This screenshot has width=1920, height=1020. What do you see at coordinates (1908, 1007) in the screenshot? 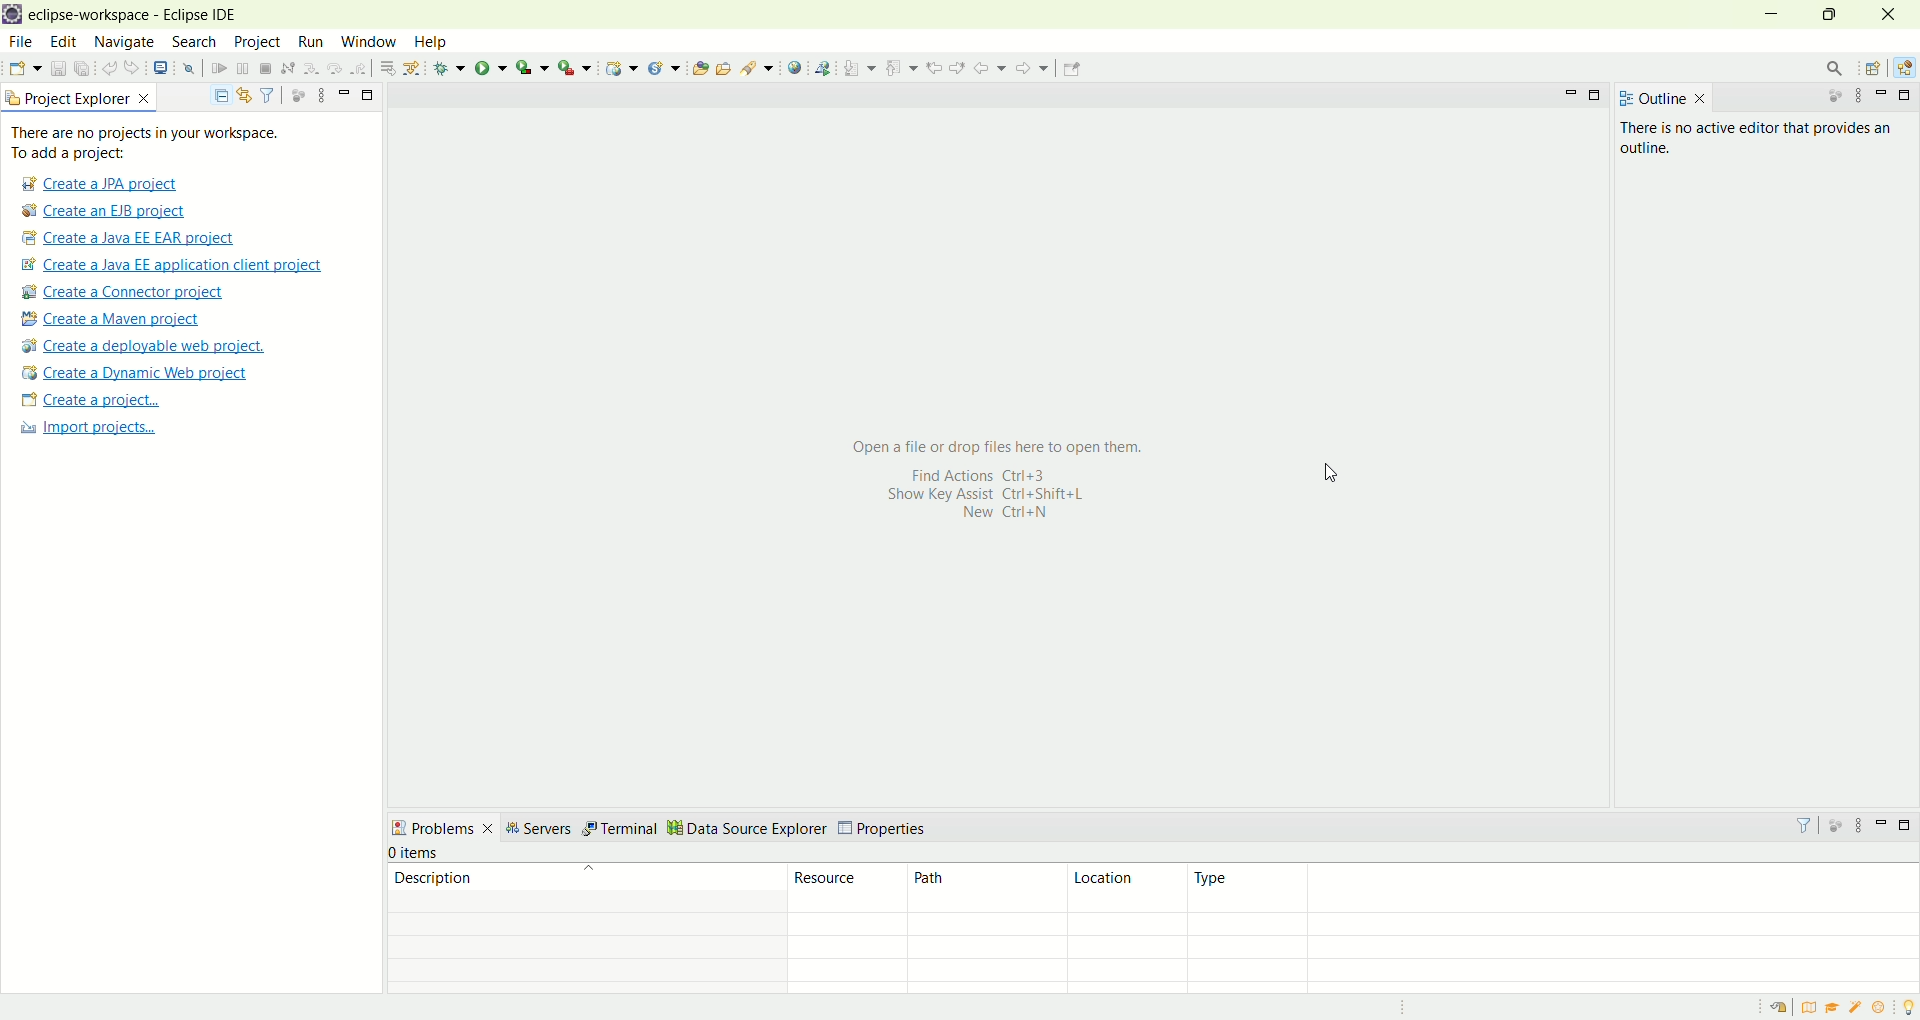
I see `tip of the day` at bounding box center [1908, 1007].